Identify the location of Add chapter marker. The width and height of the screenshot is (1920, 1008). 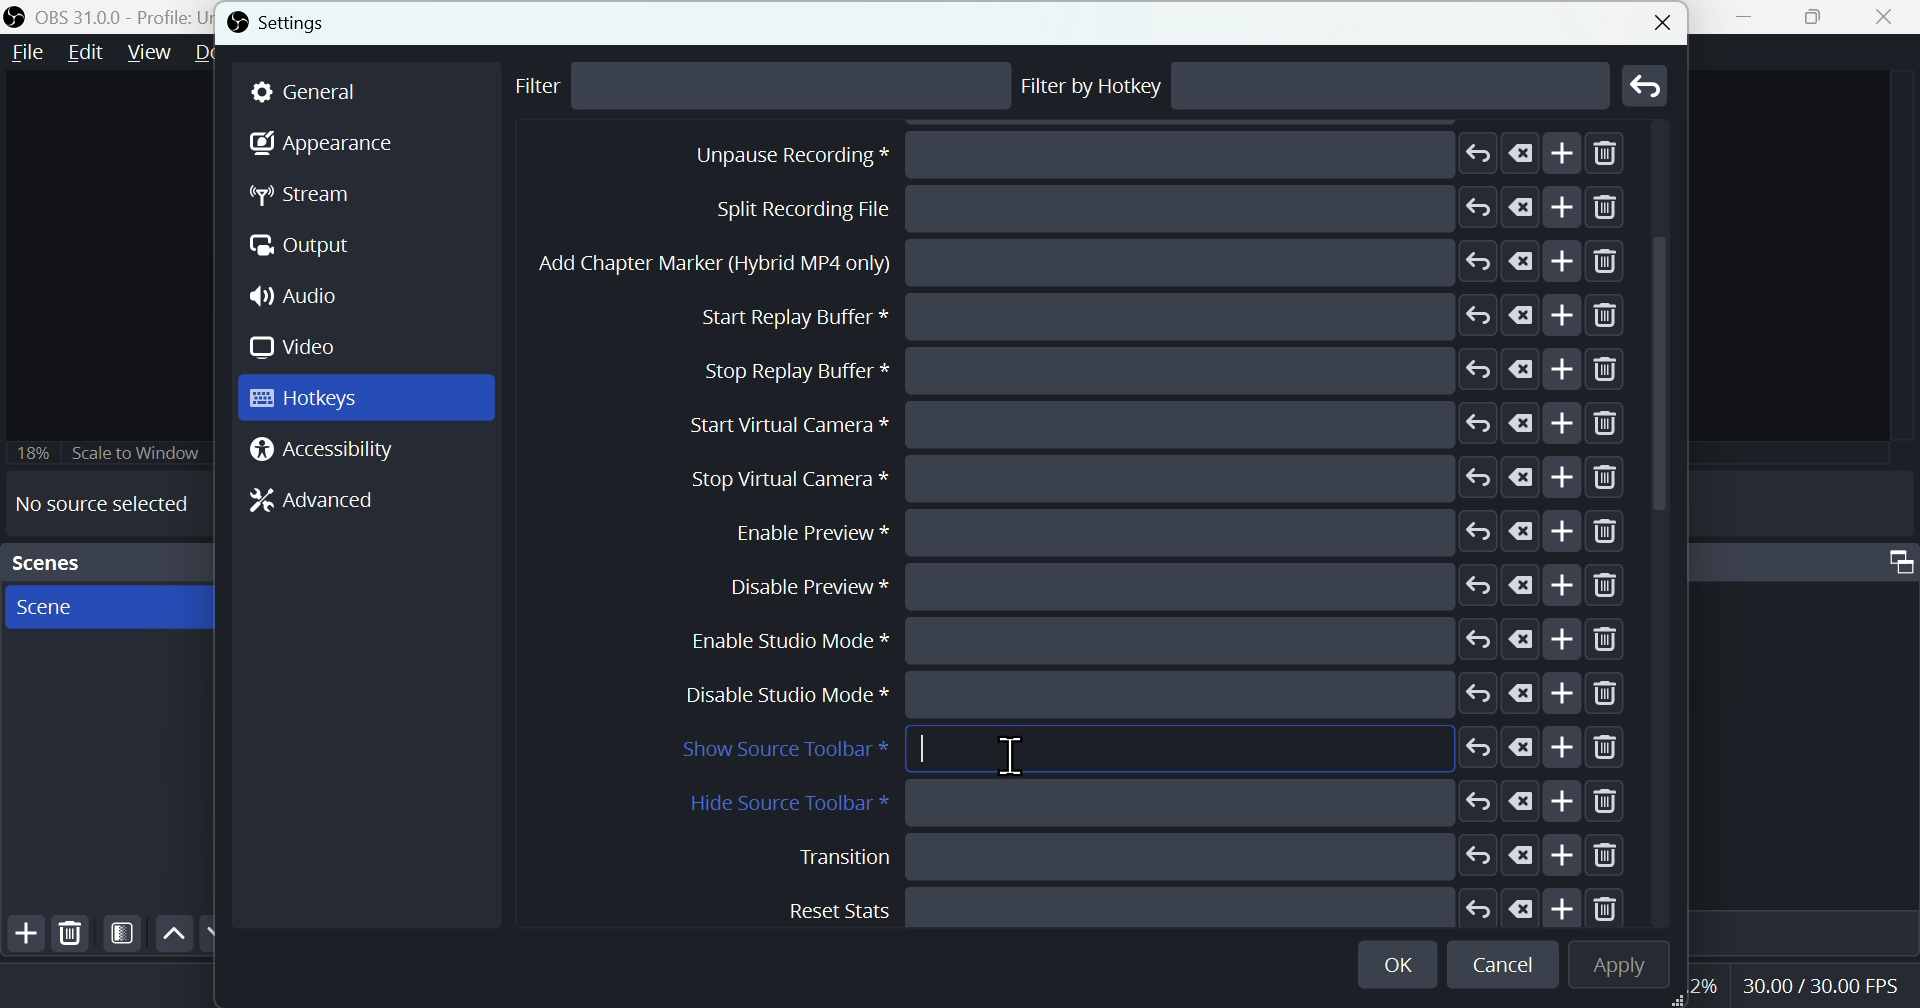
(1162, 478).